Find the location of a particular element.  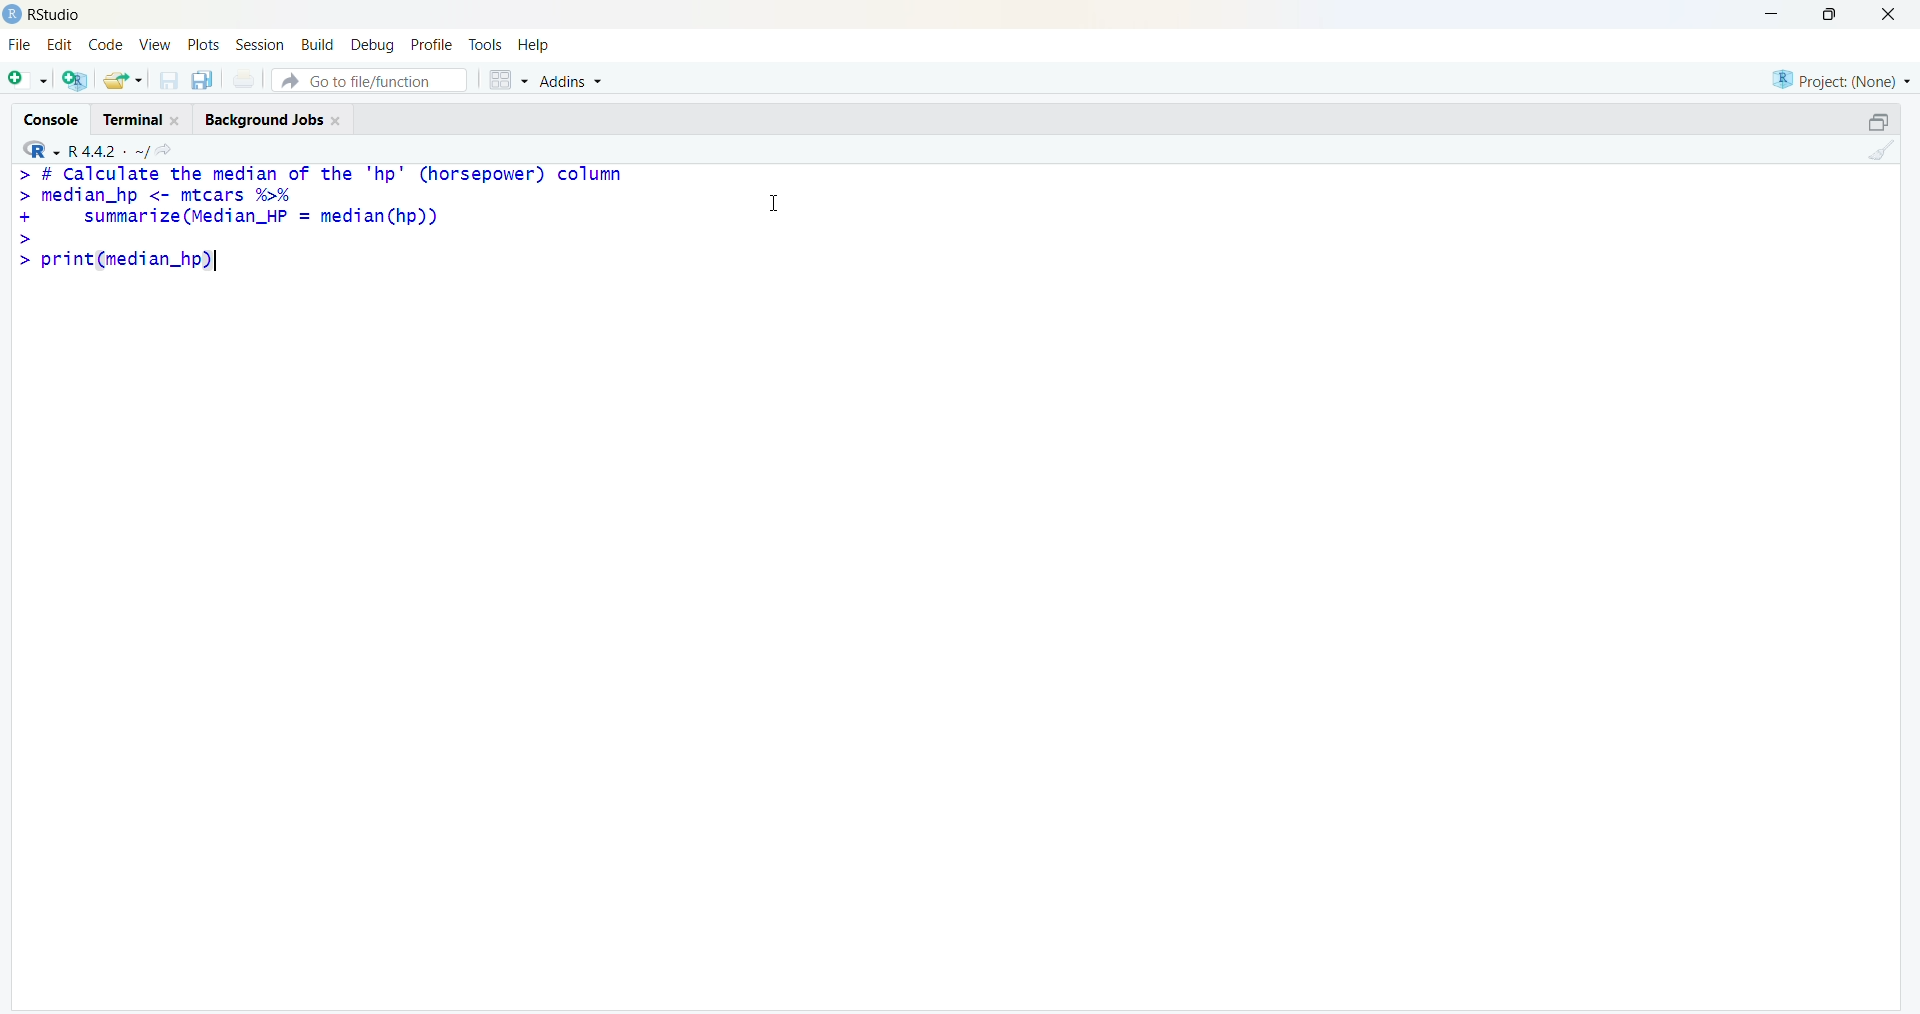

view is located at coordinates (156, 46).